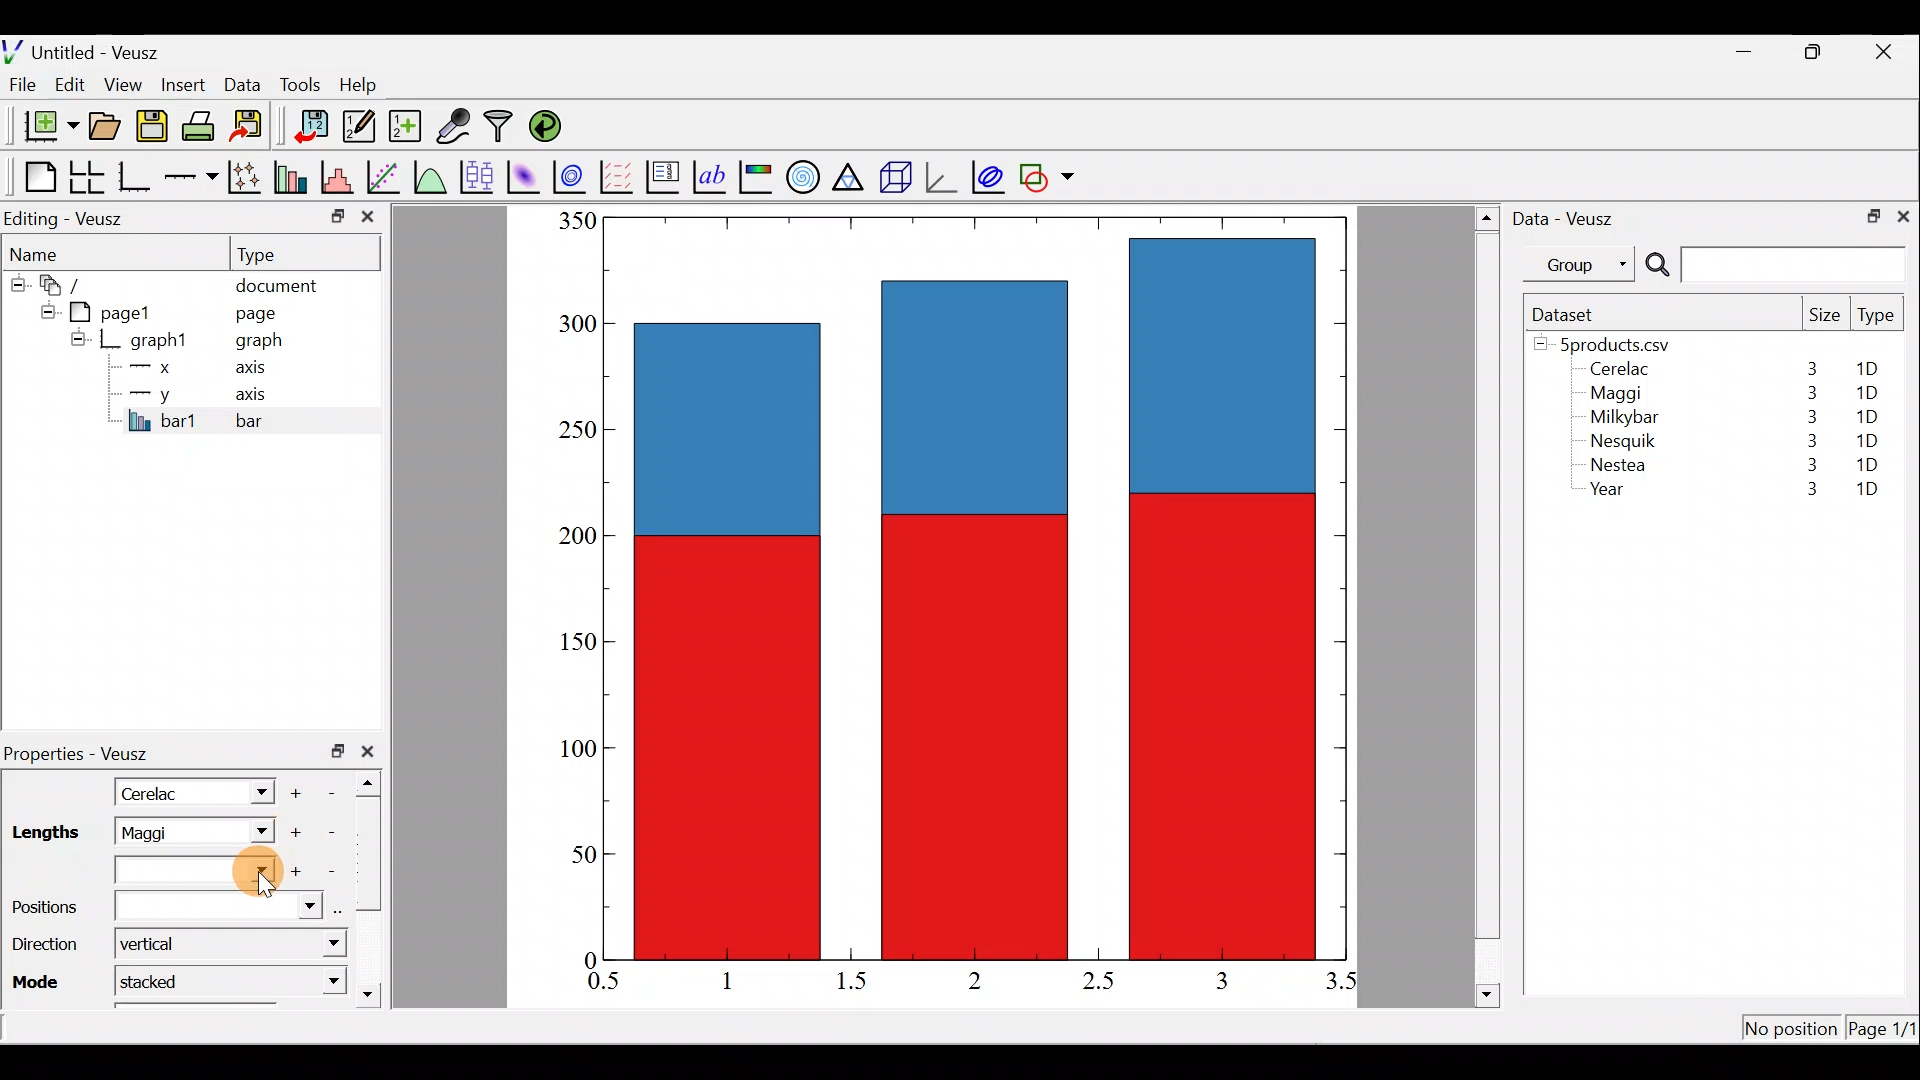 This screenshot has height=1080, width=1920. I want to click on Mode, so click(41, 980).